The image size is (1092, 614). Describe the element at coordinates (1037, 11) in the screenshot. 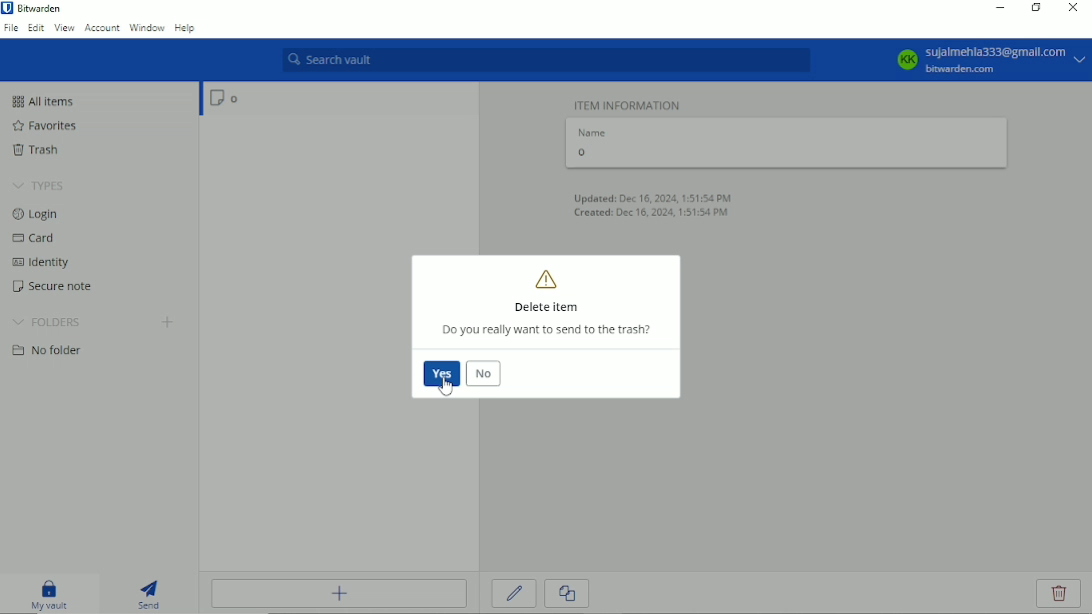

I see `Restore down` at that location.